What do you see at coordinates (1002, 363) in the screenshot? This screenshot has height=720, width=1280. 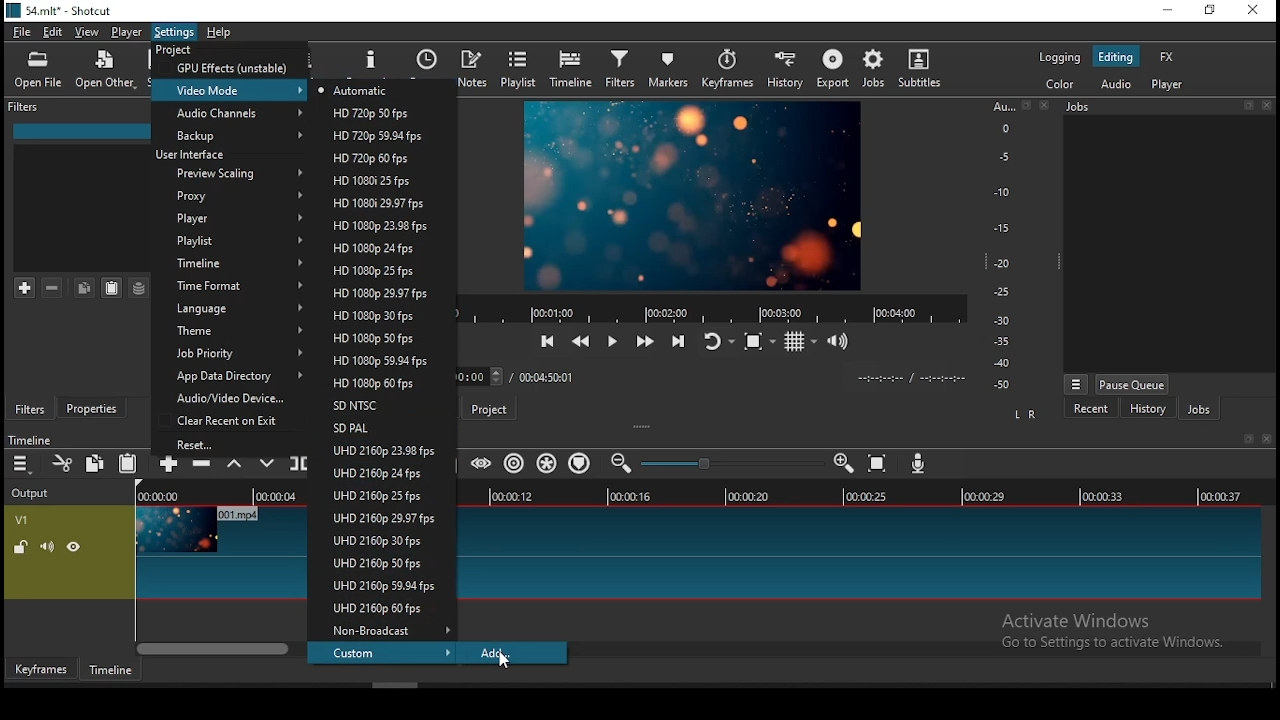 I see `-40` at bounding box center [1002, 363].